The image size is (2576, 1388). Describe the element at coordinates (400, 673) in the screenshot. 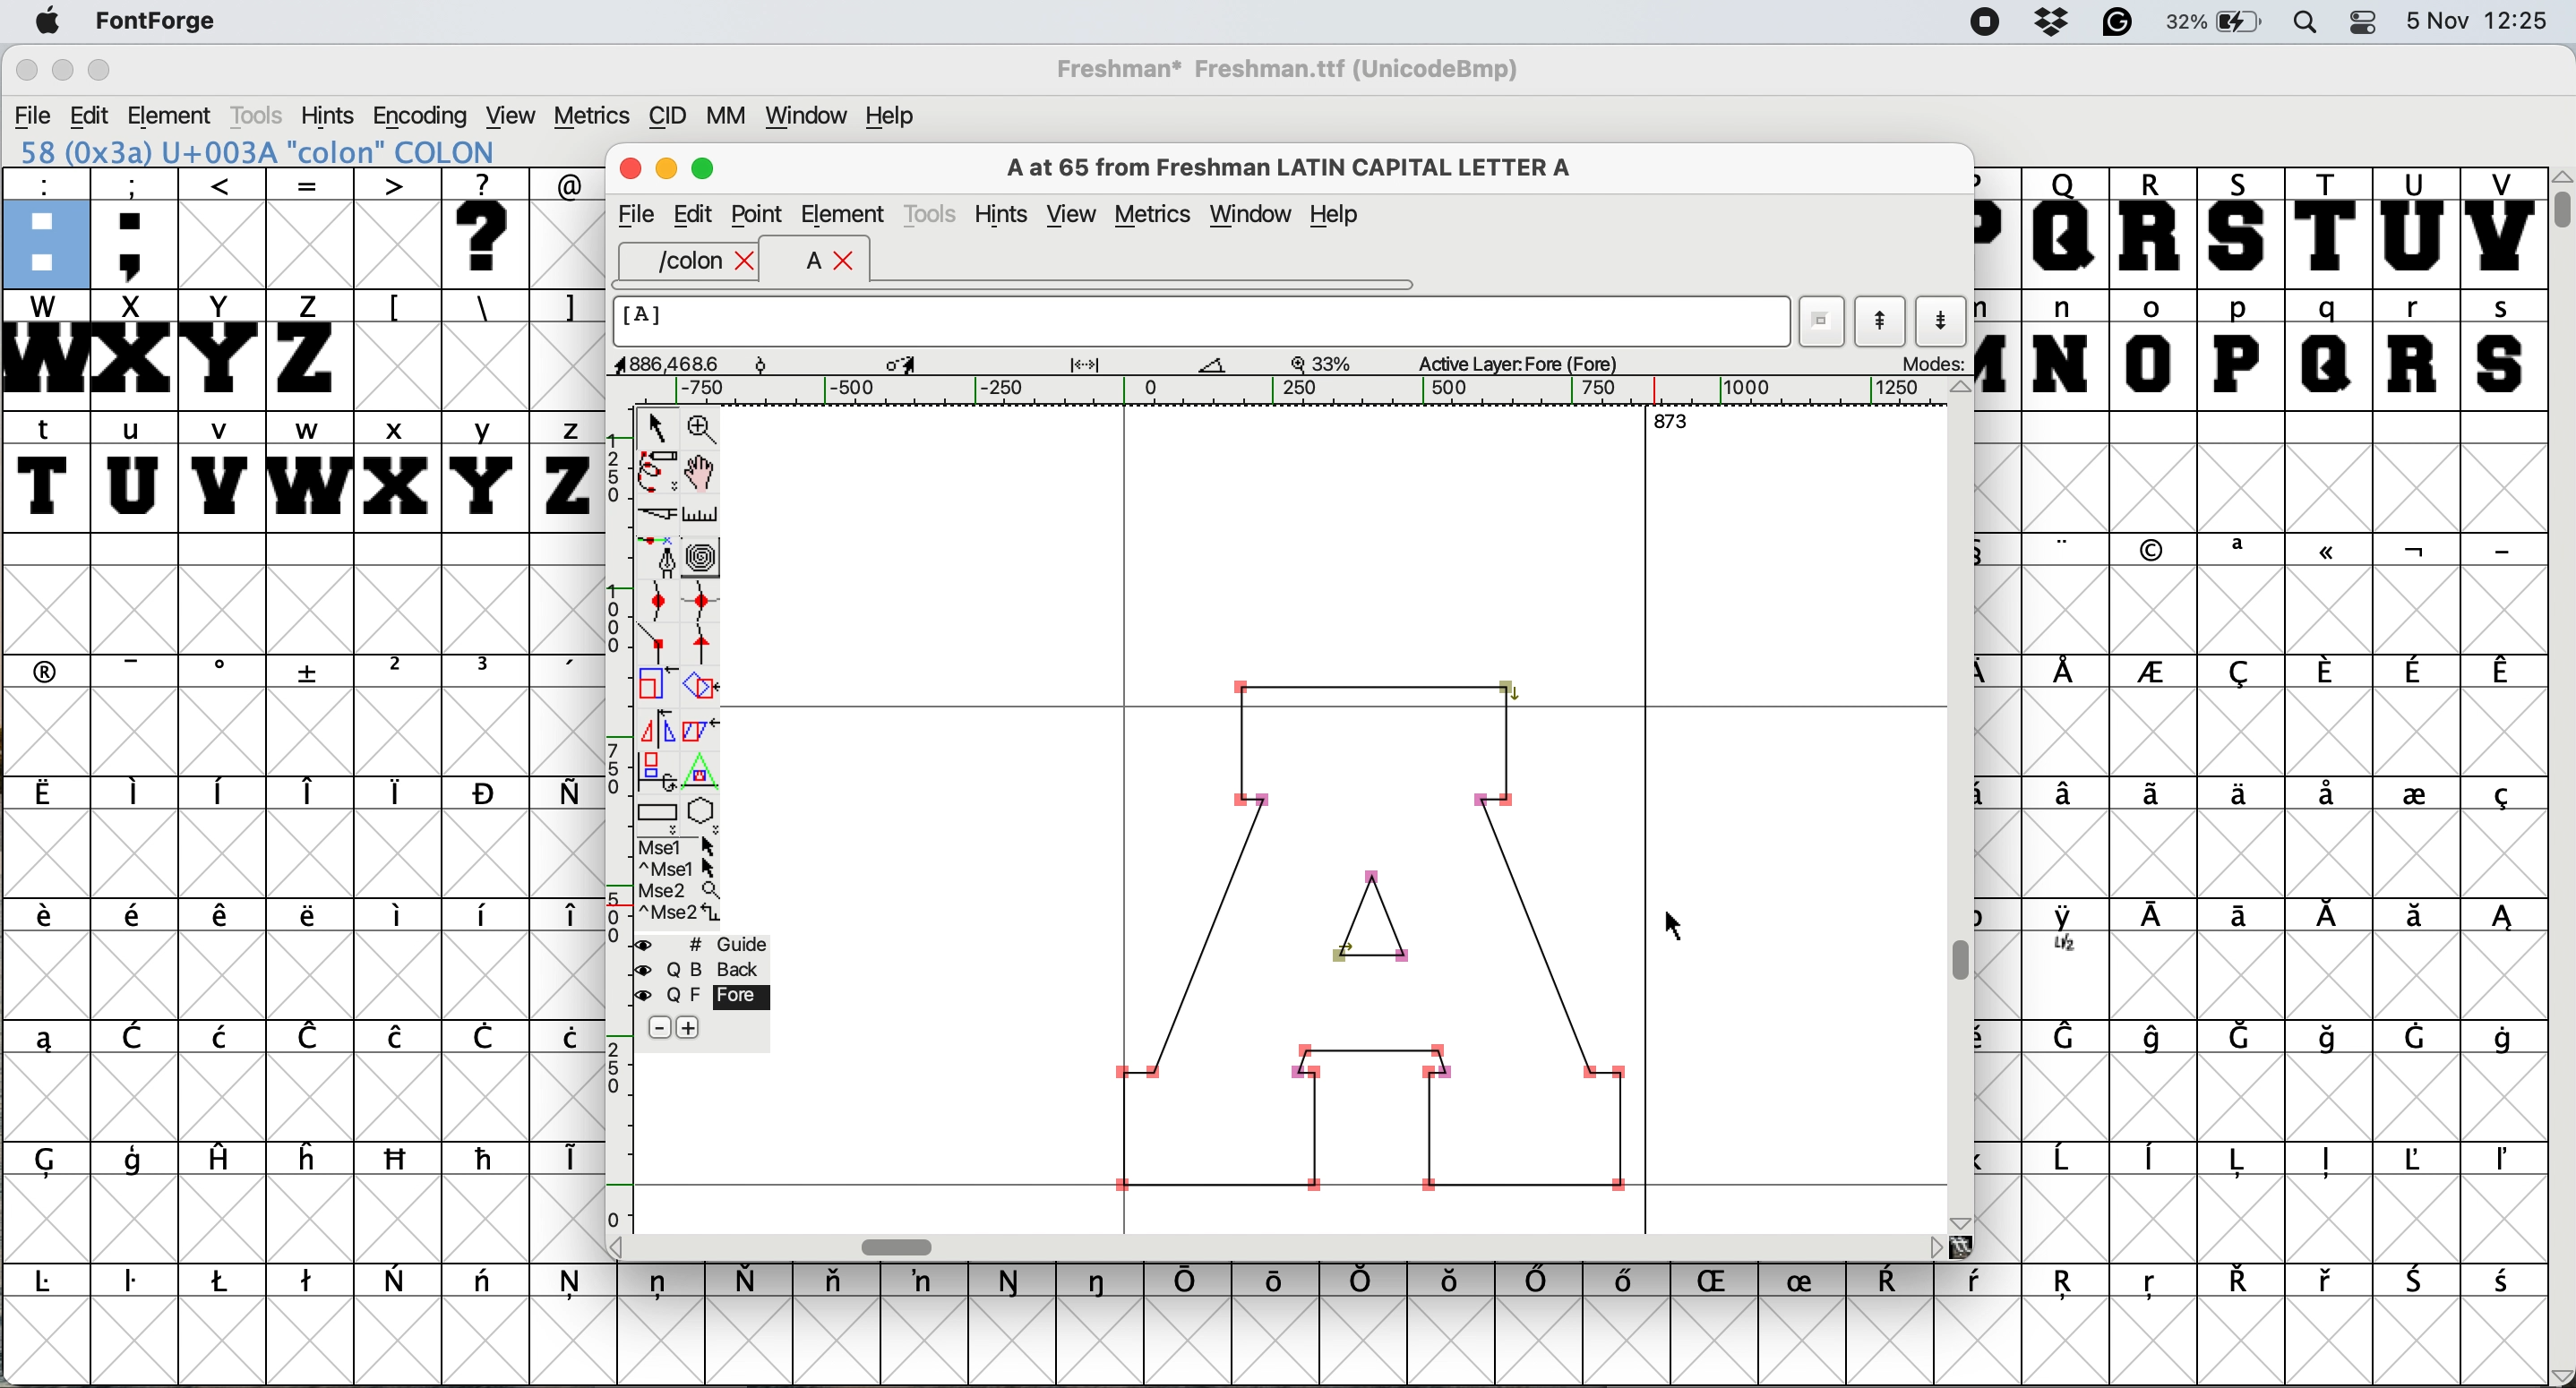

I see `` at that location.